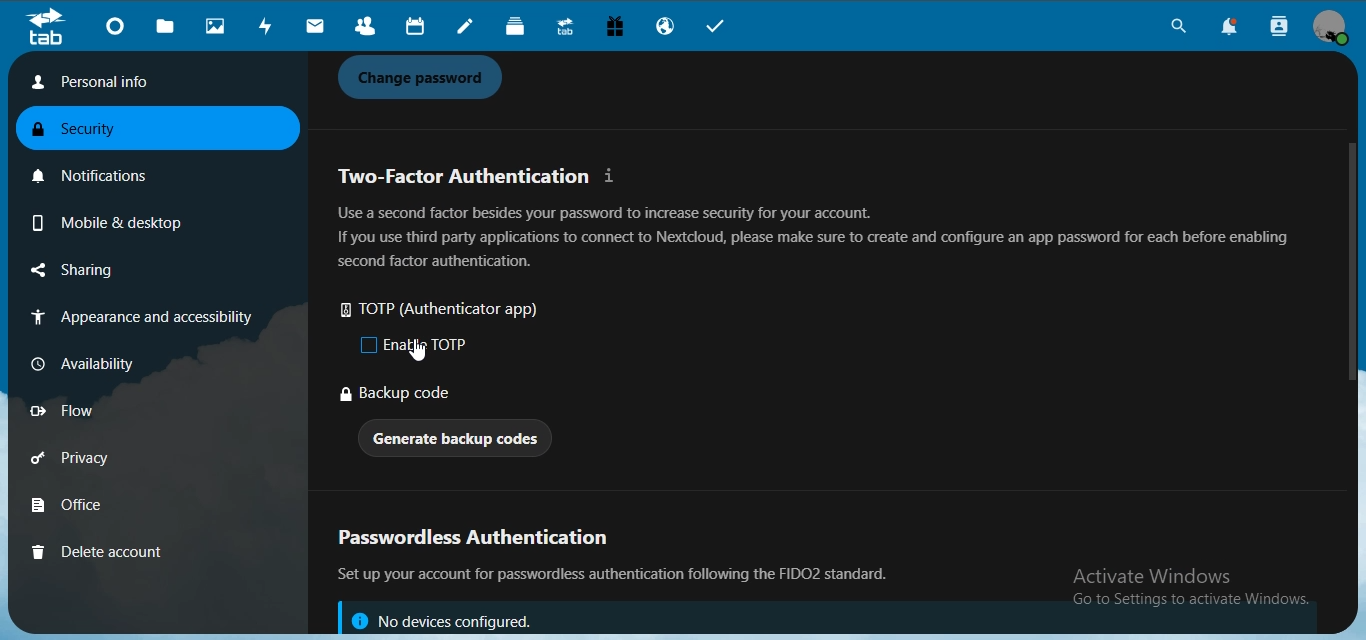 The width and height of the screenshot is (1366, 640). Describe the element at coordinates (1280, 27) in the screenshot. I see `search contacts` at that location.